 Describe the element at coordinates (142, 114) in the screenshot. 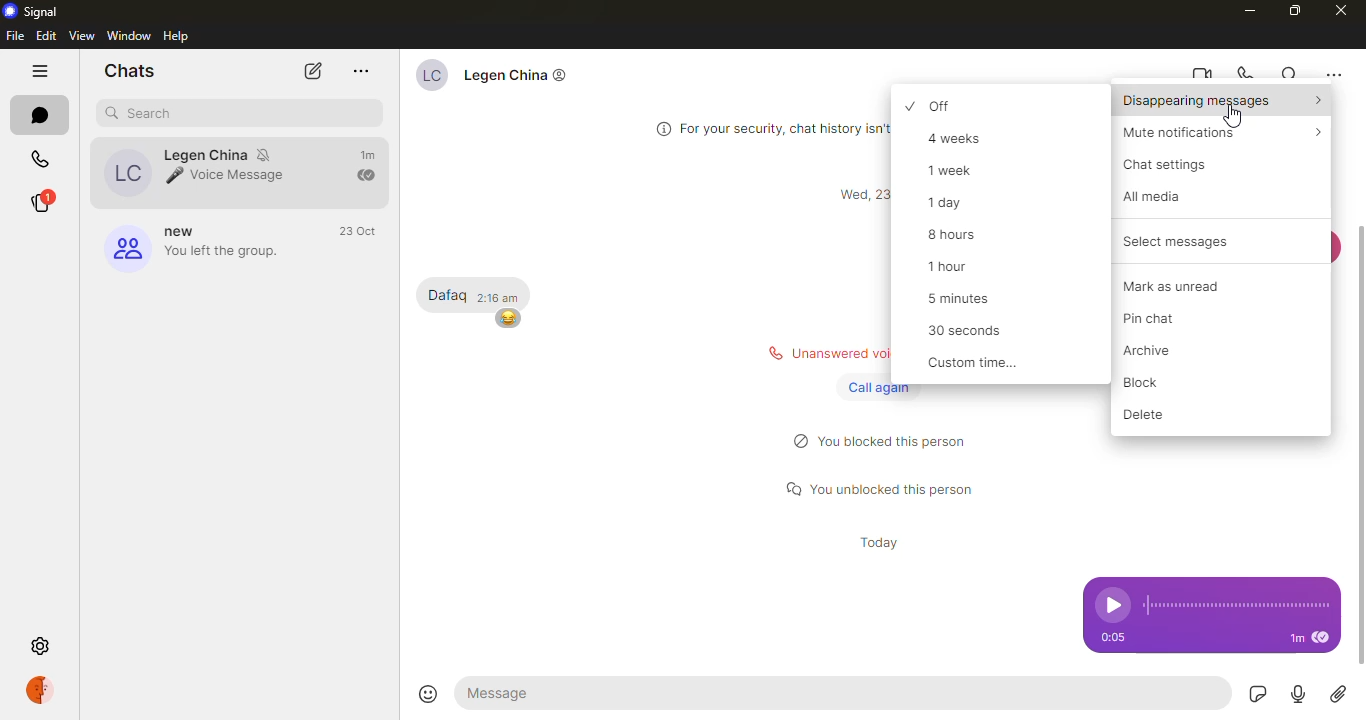

I see `search` at that location.